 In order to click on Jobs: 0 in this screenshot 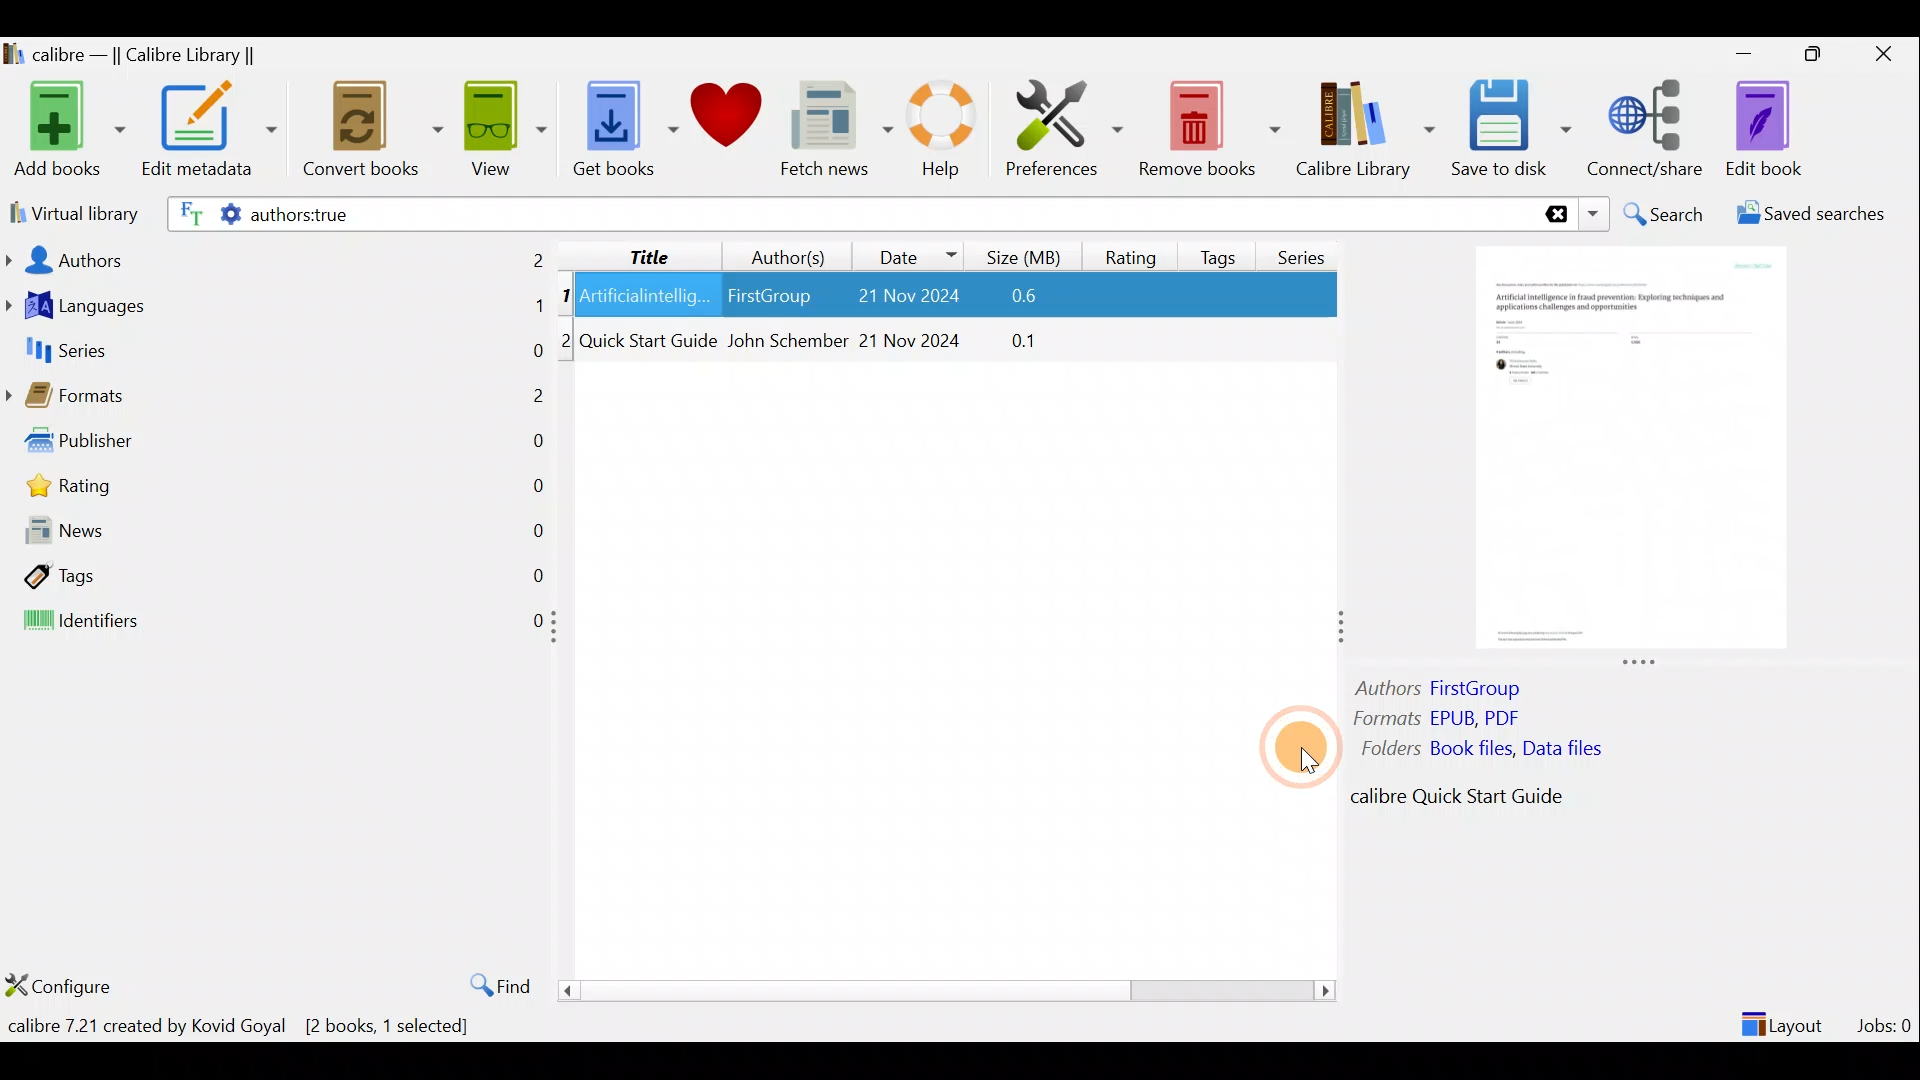, I will do `click(1886, 1020)`.